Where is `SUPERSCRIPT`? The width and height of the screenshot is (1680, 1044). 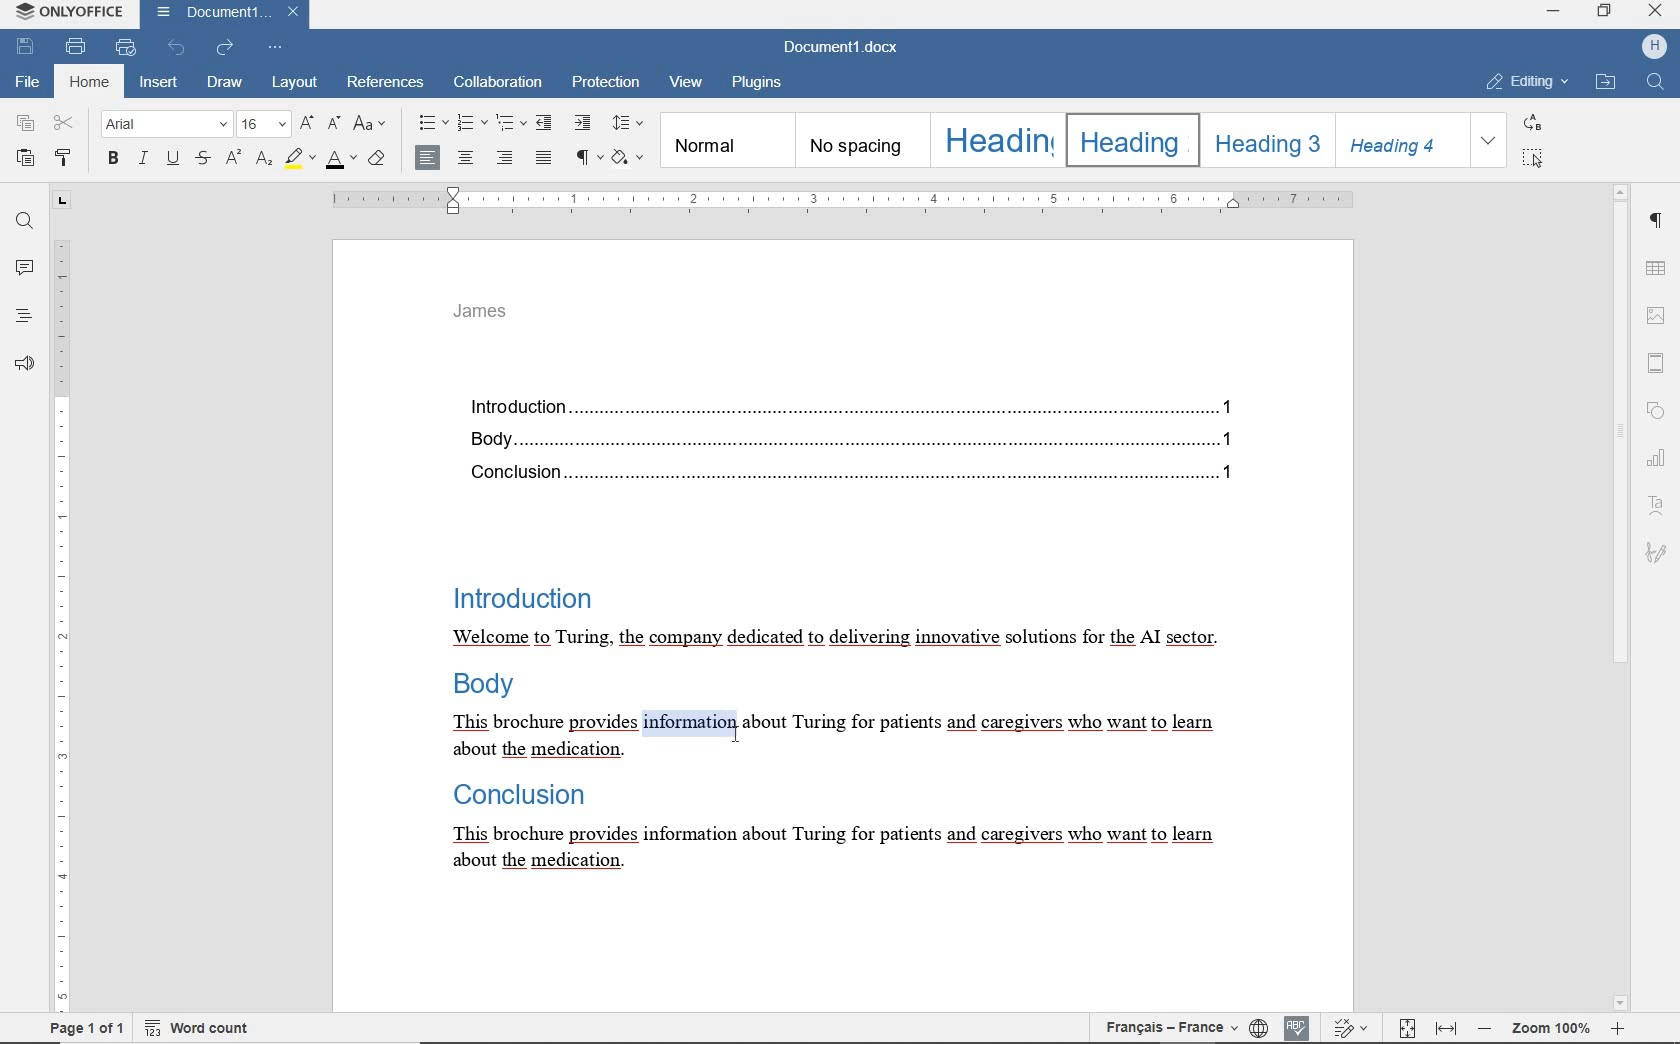 SUPERSCRIPT is located at coordinates (232, 157).